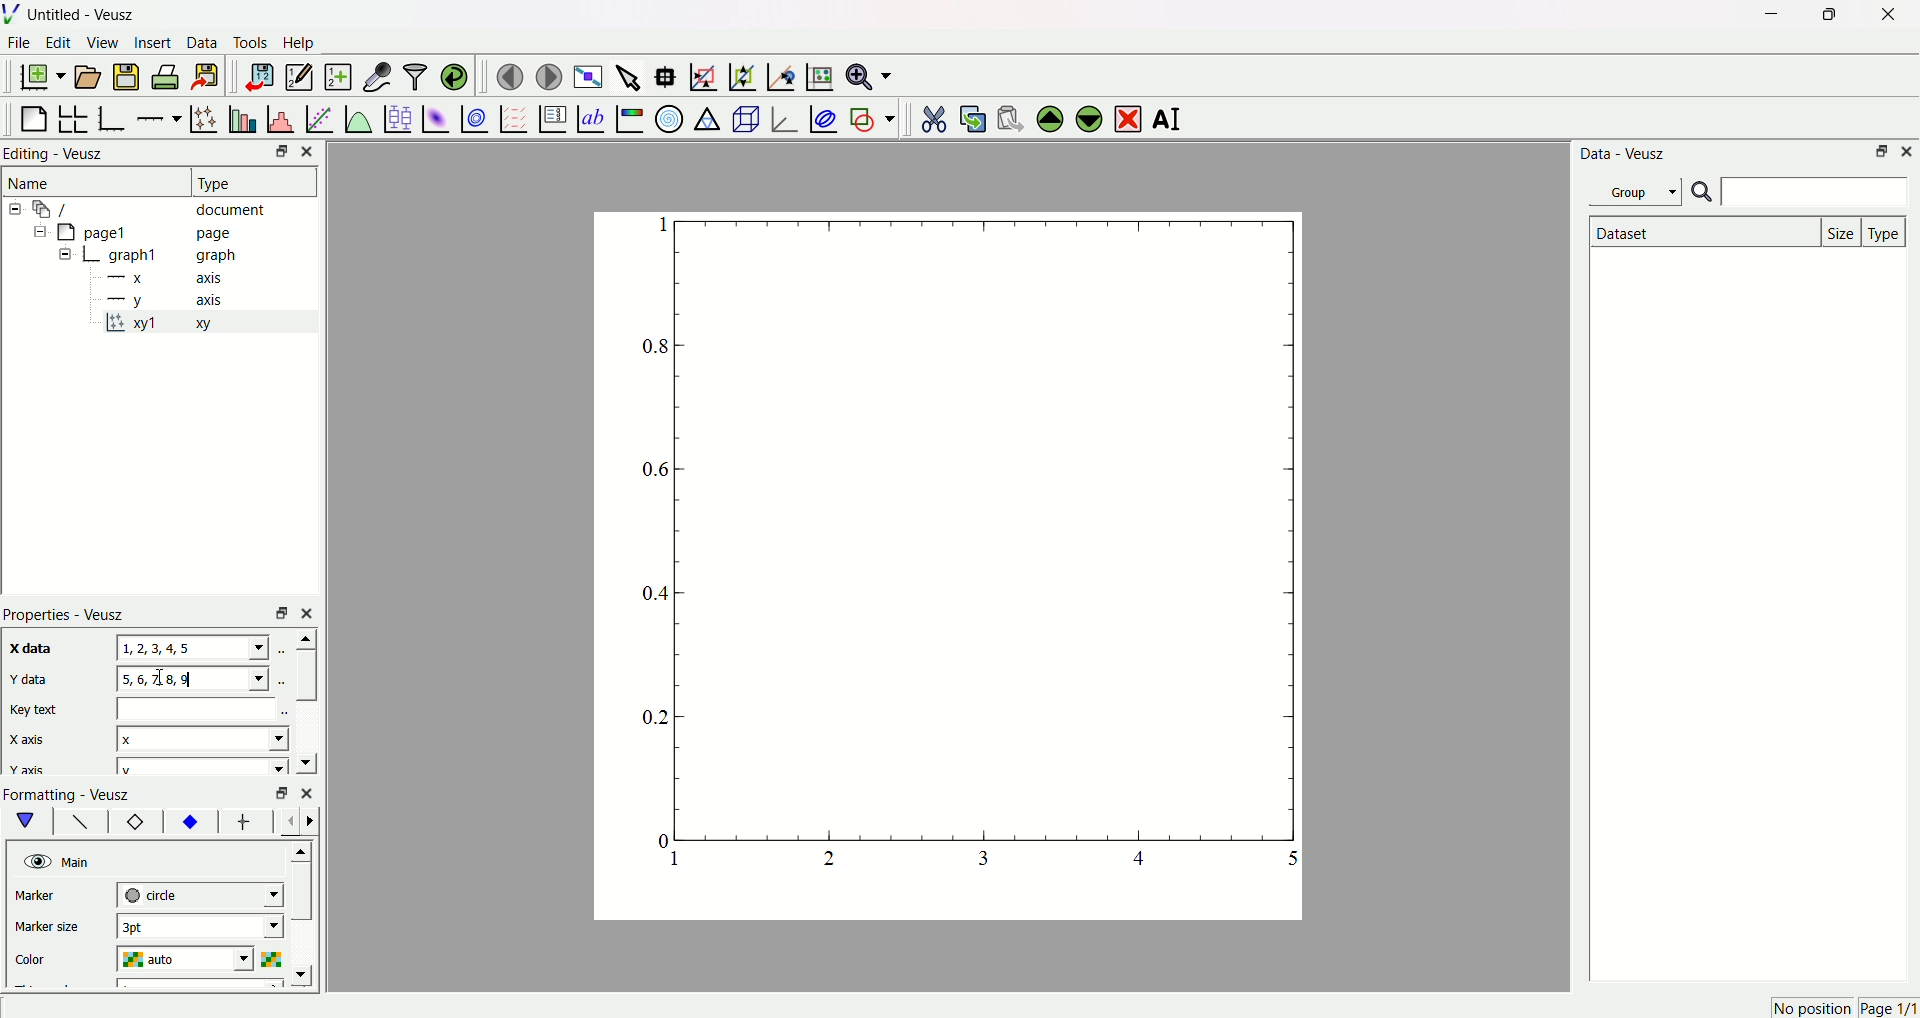  I want to click on Edit, so click(59, 44).